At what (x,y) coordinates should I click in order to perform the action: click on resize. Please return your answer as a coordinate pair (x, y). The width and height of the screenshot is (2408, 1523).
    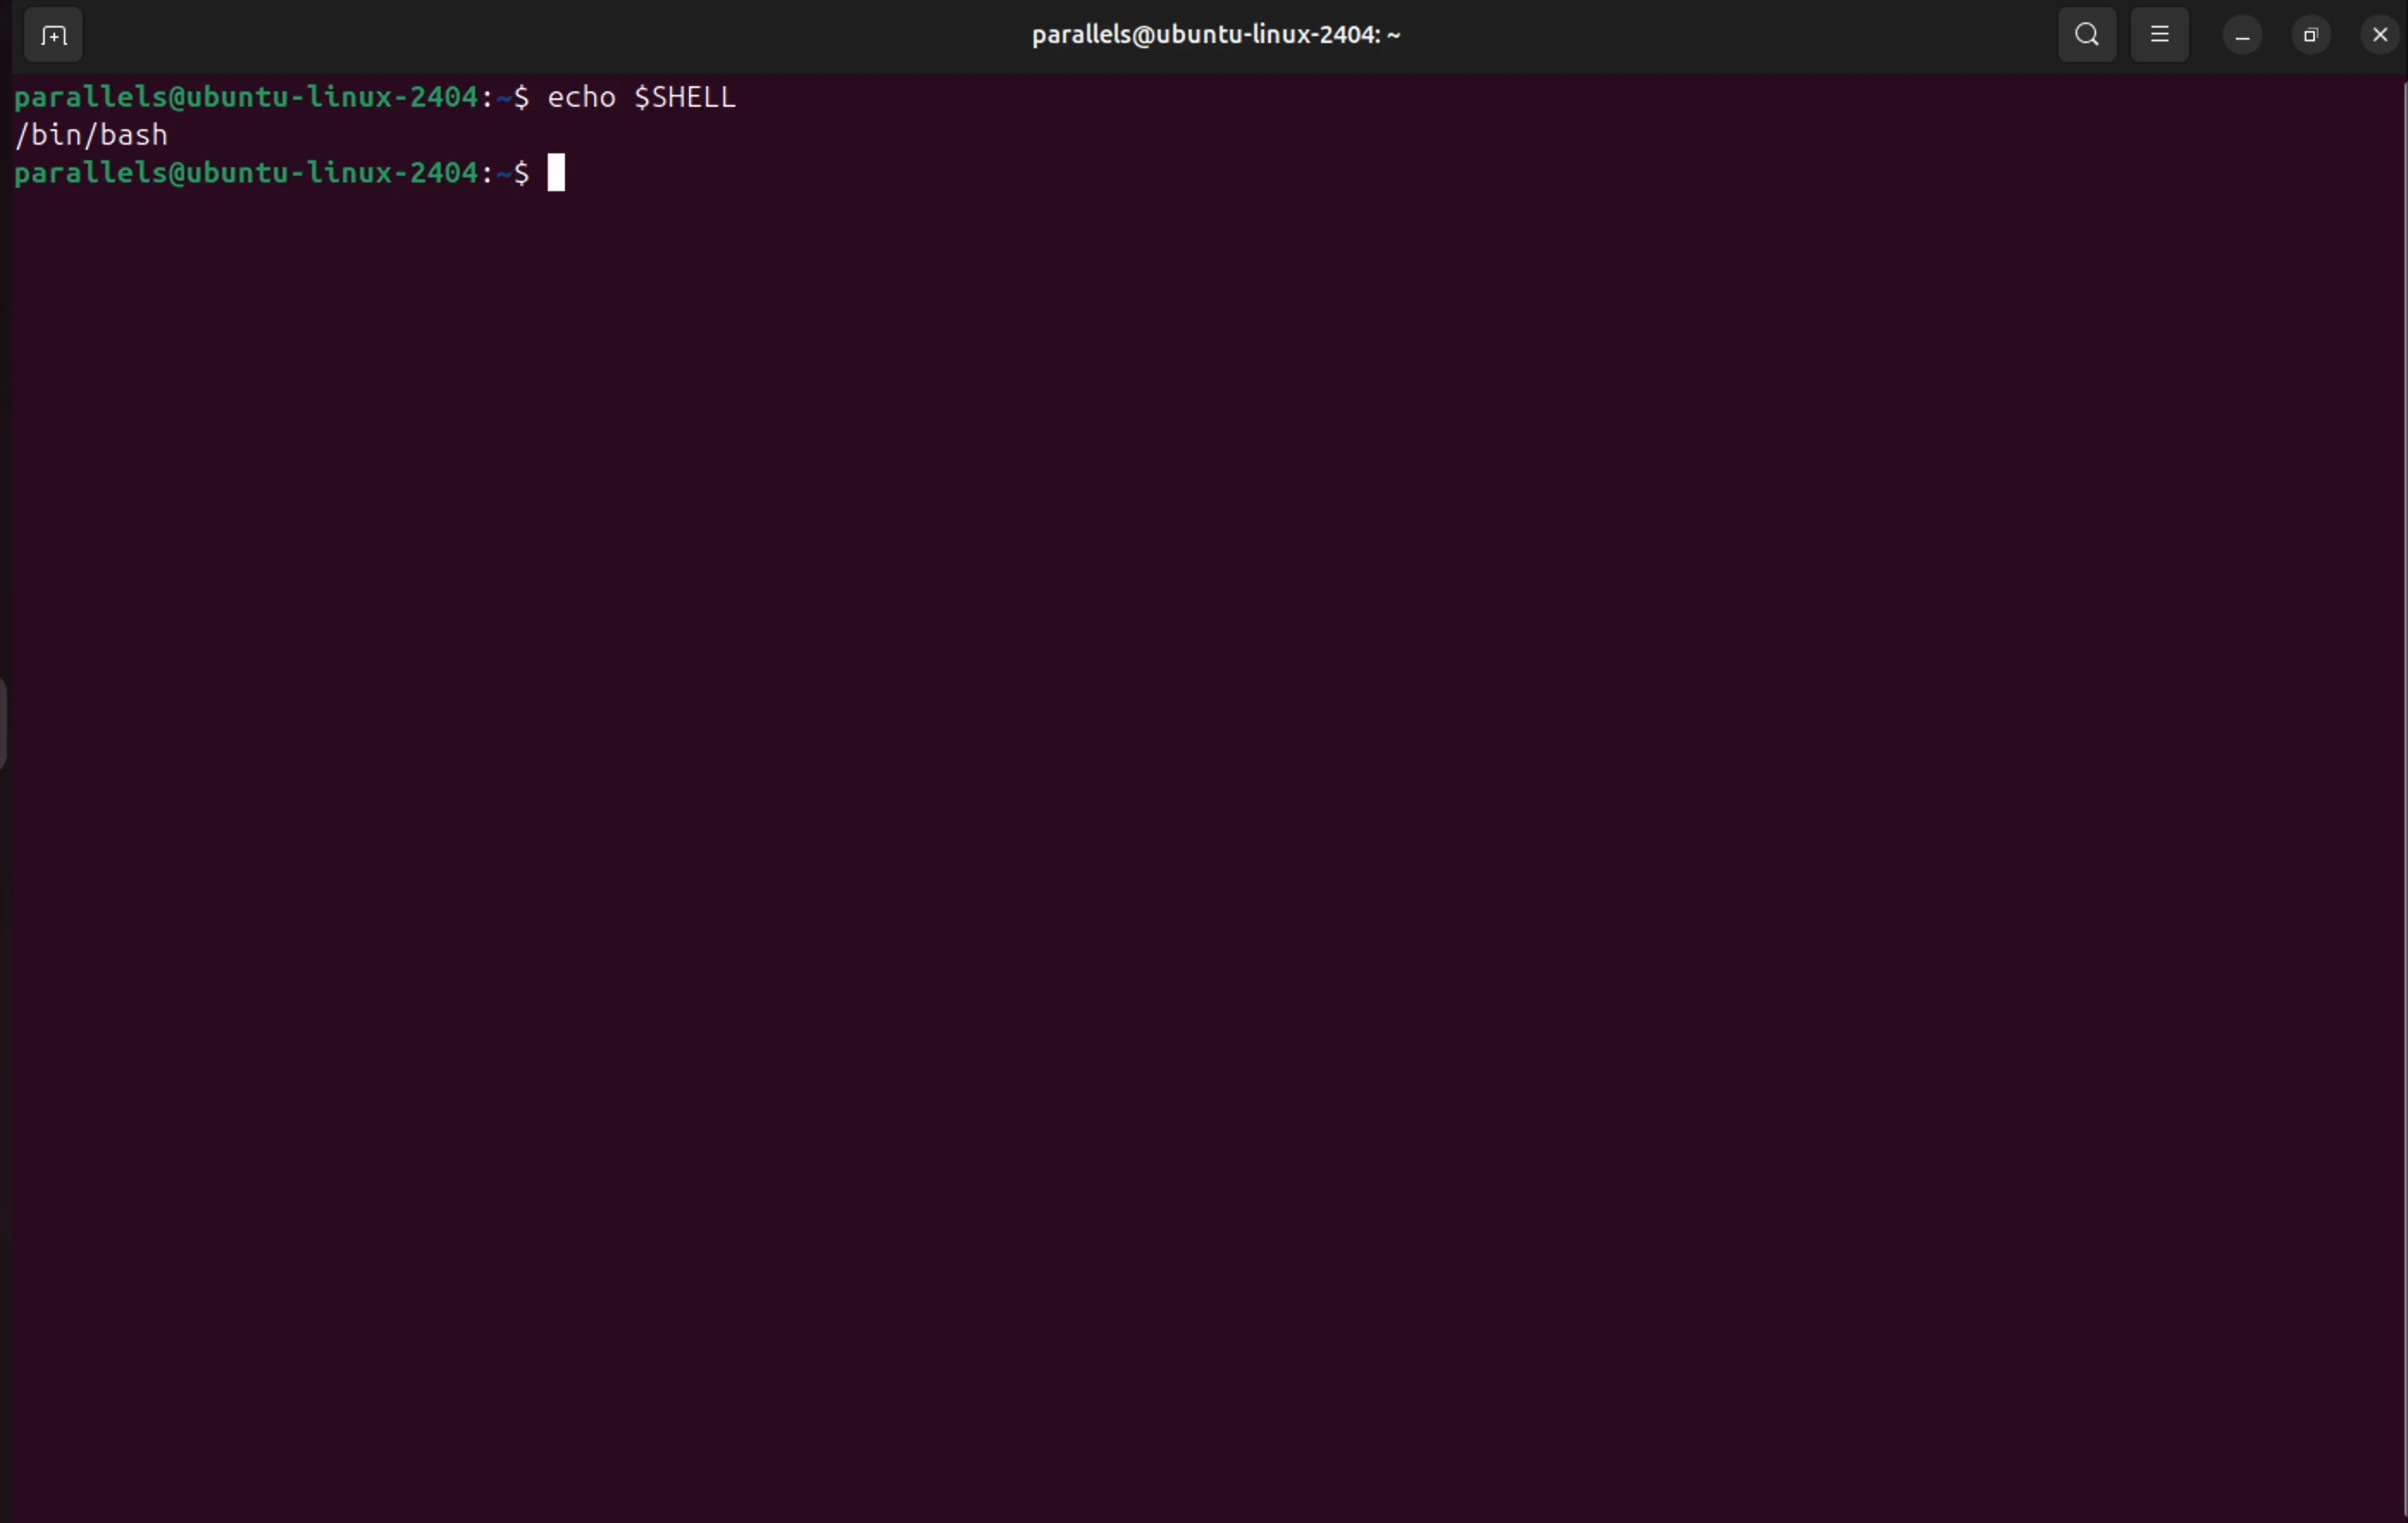
    Looking at the image, I should click on (2312, 33).